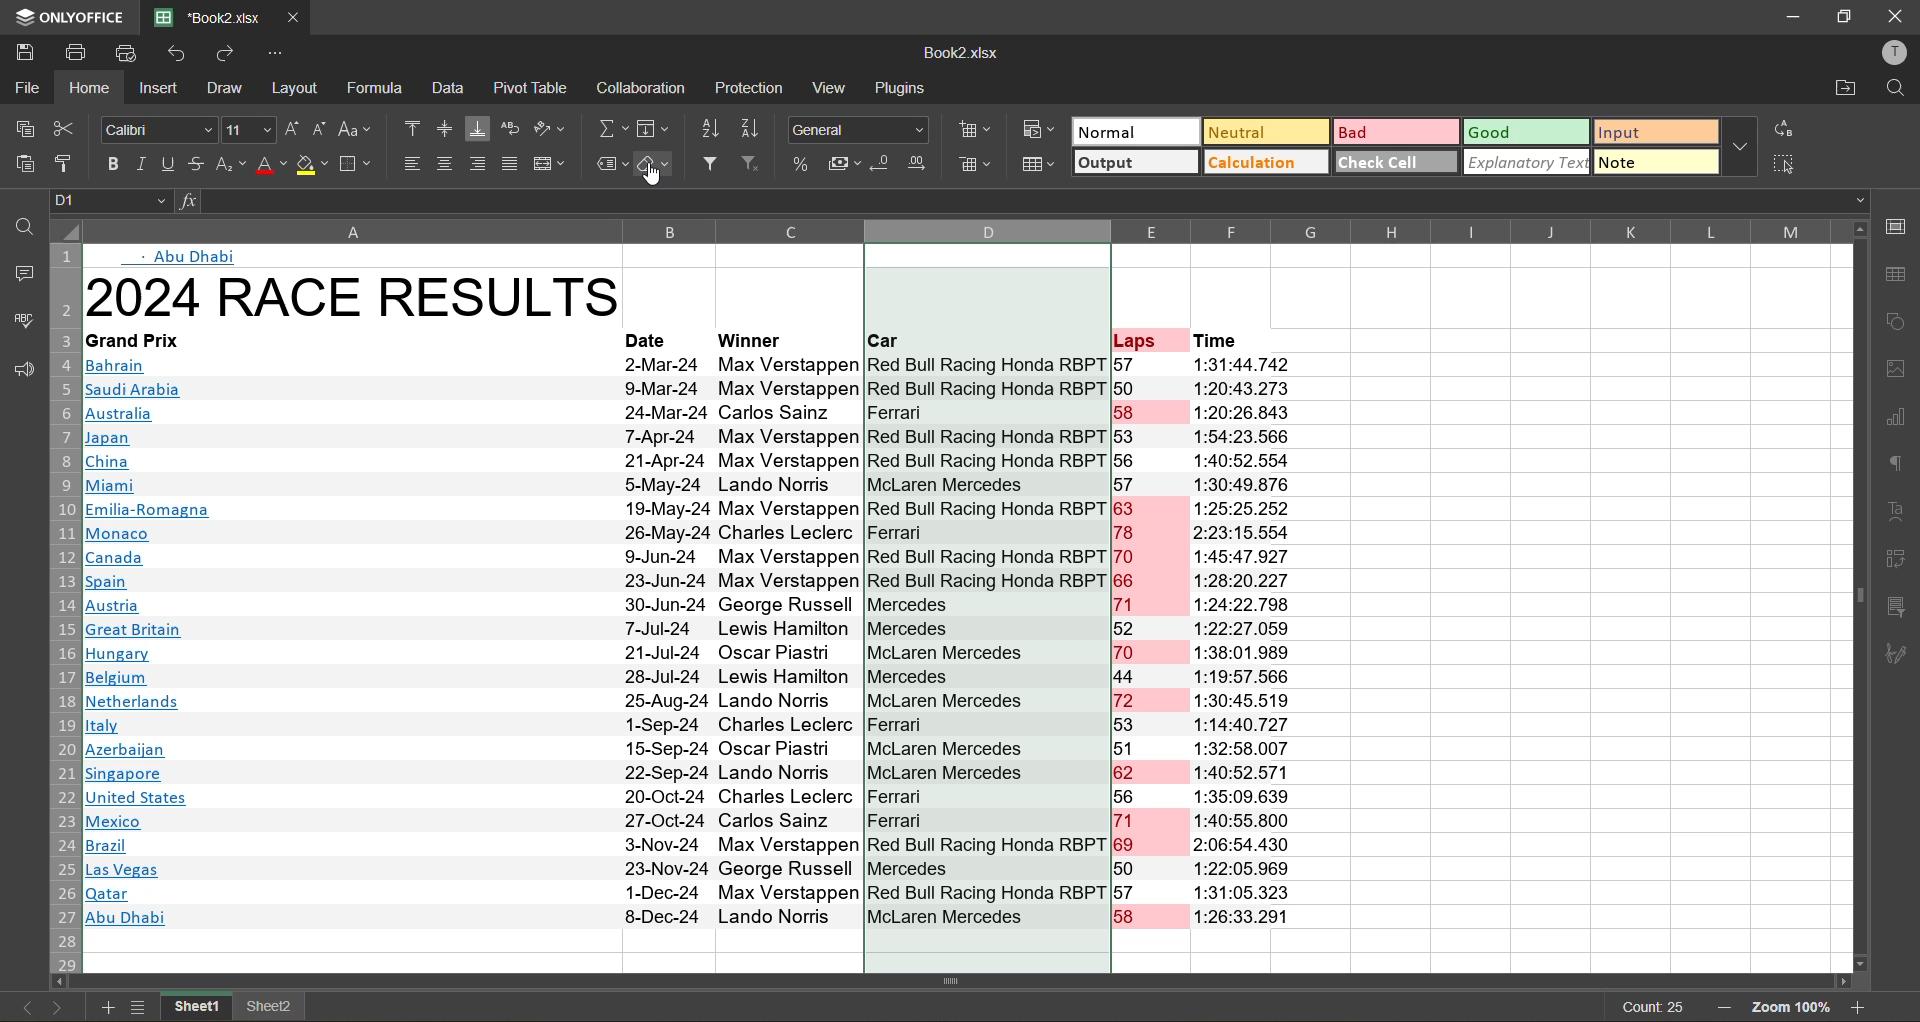  I want to click on align top, so click(410, 128).